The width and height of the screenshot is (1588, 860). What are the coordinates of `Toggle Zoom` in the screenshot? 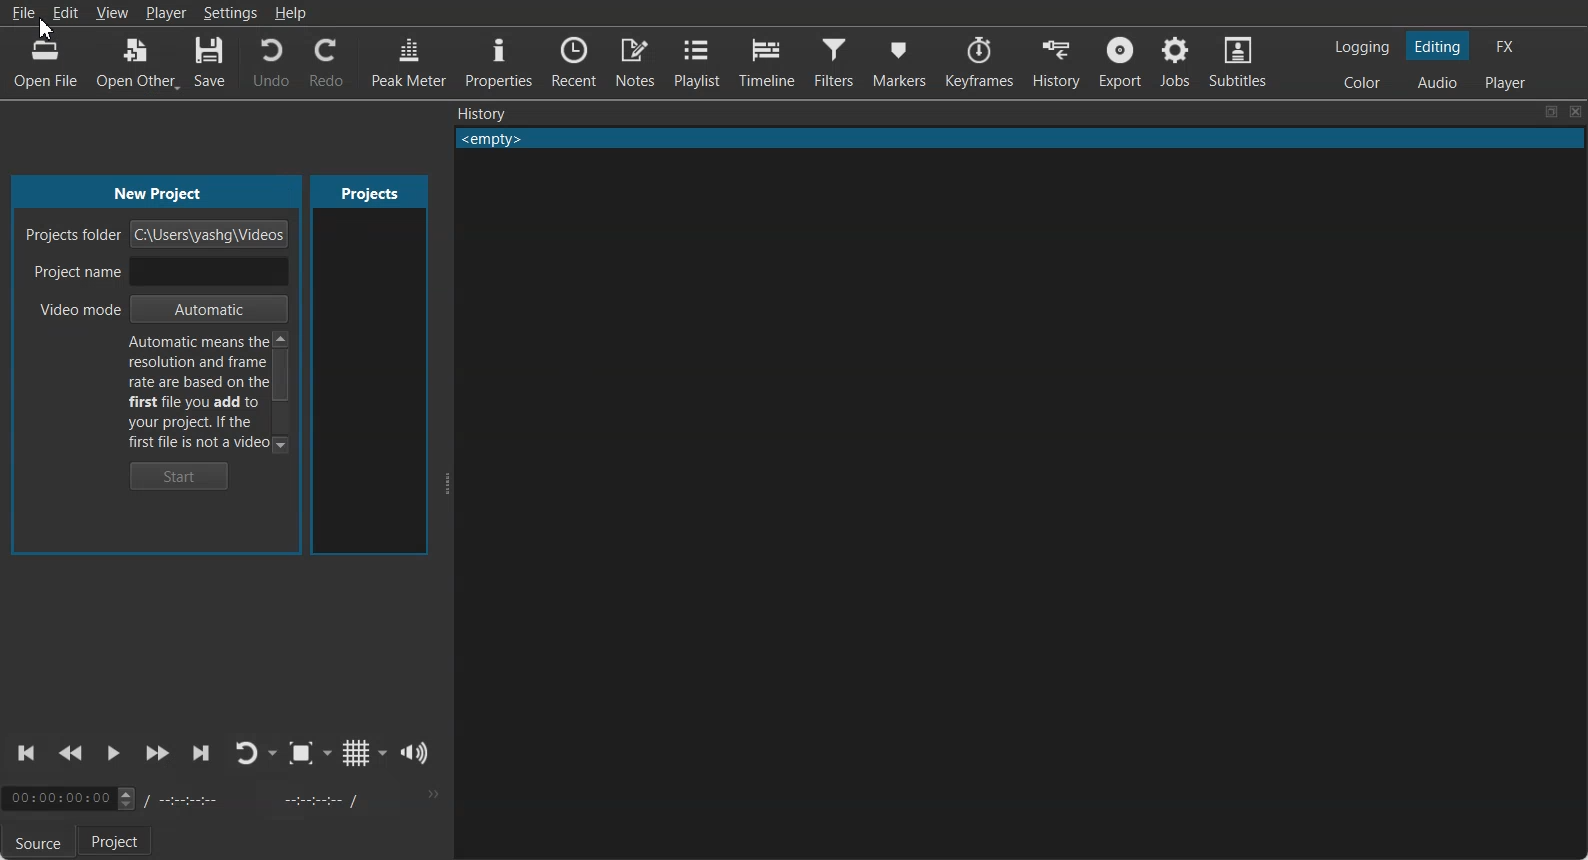 It's located at (301, 753).